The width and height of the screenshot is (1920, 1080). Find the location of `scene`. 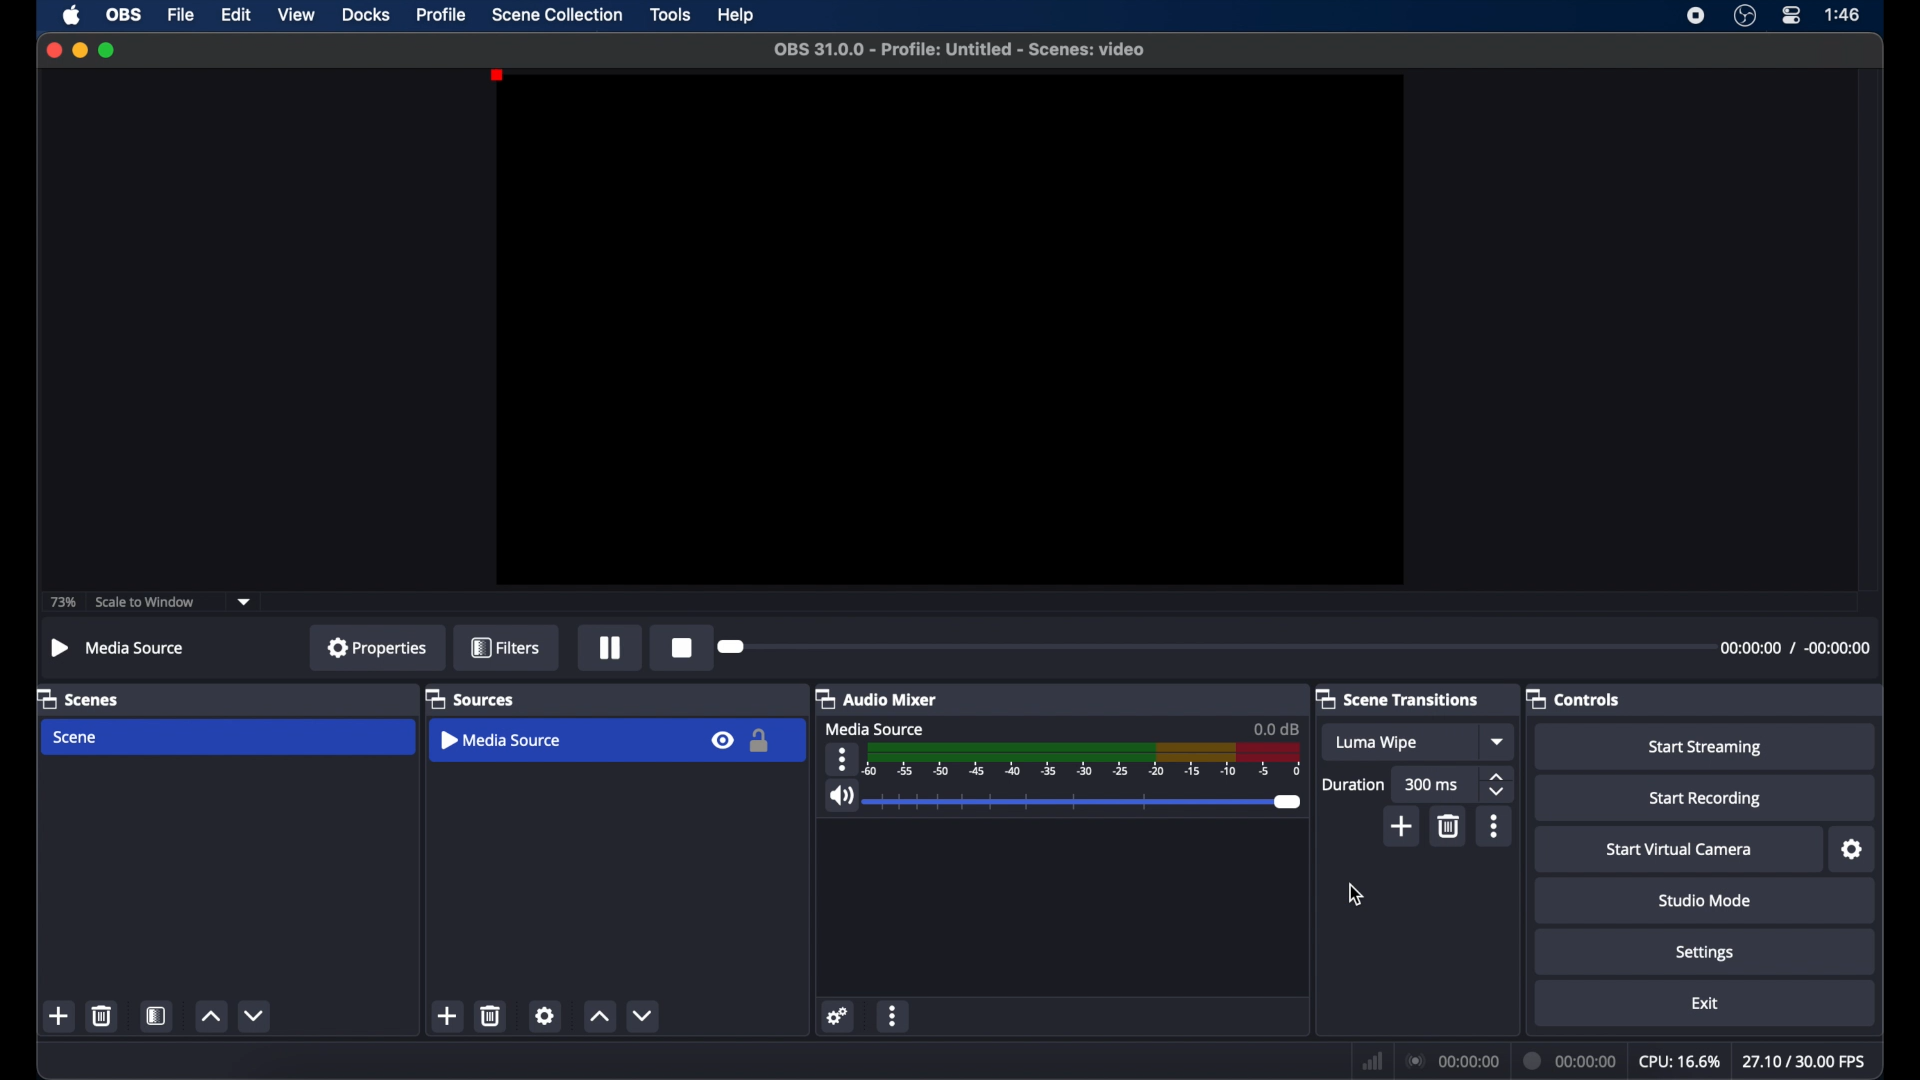

scene is located at coordinates (76, 738).